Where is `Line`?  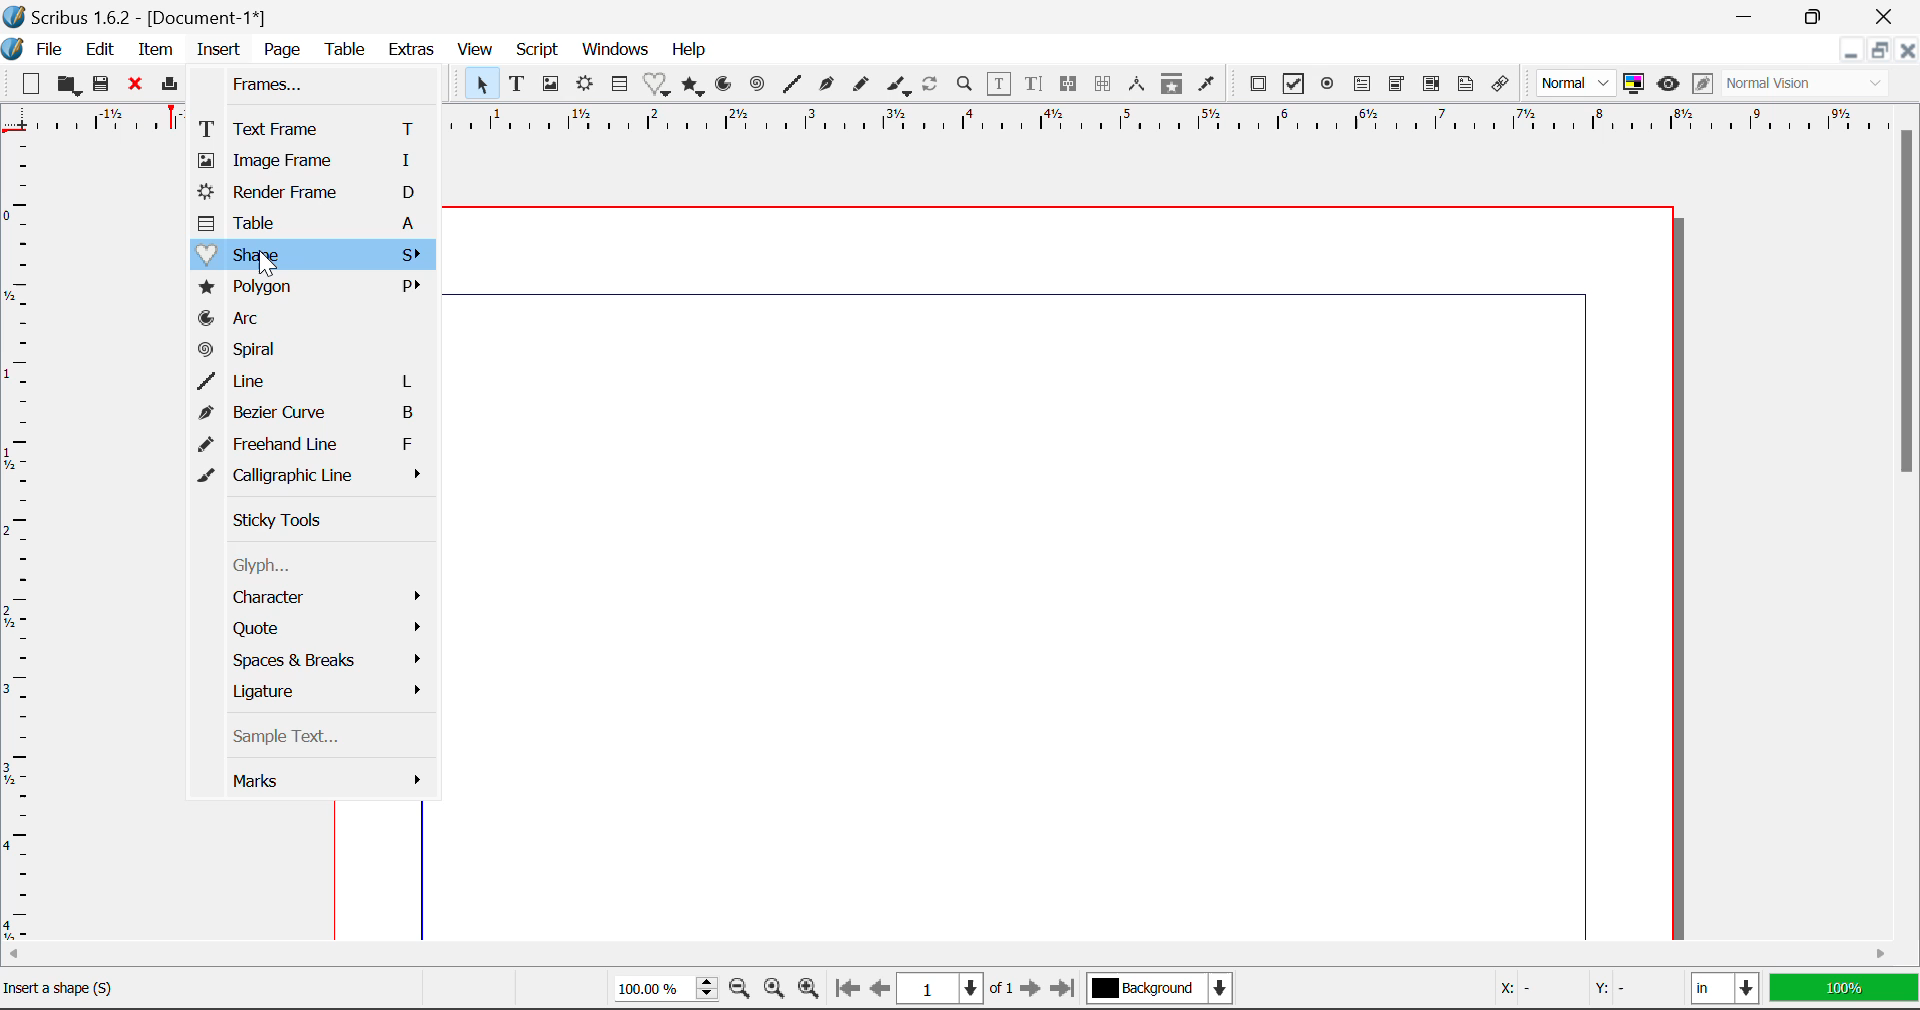
Line is located at coordinates (313, 382).